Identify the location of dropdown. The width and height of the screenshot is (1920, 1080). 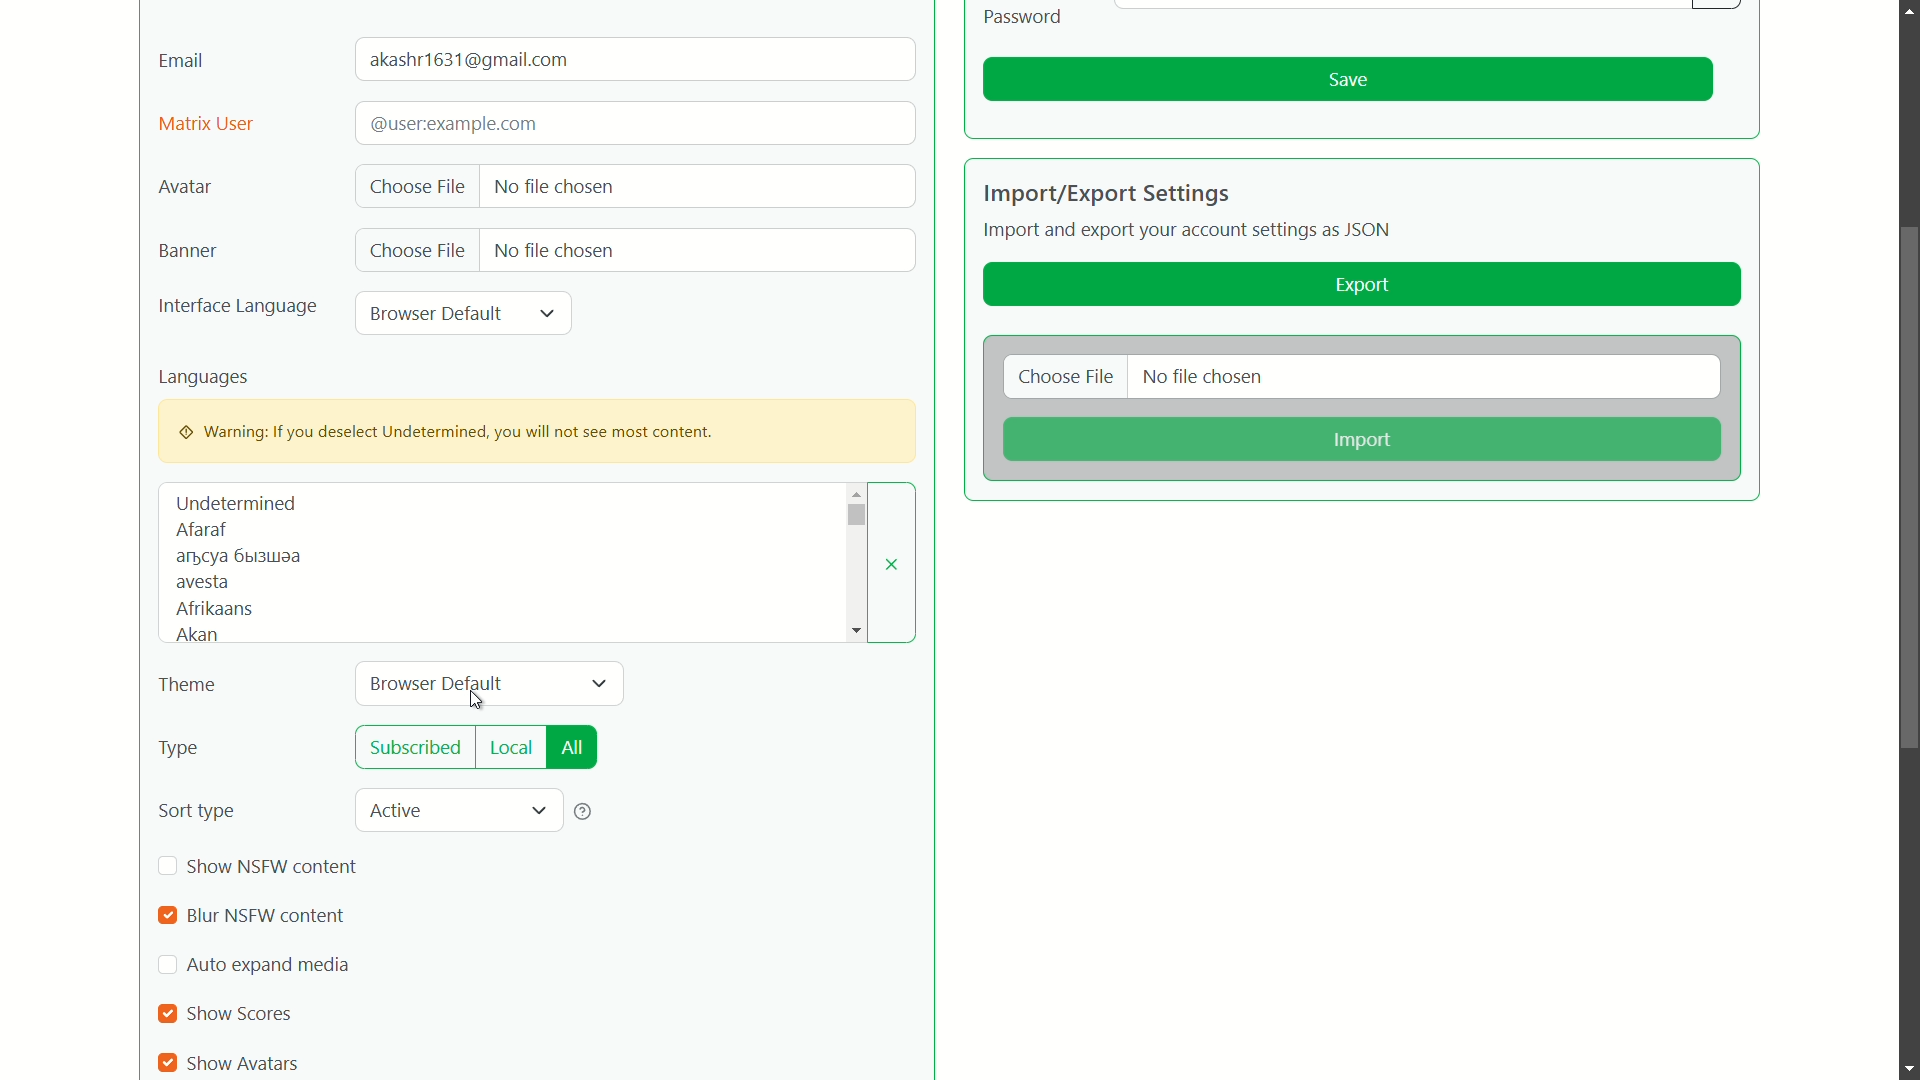
(548, 313).